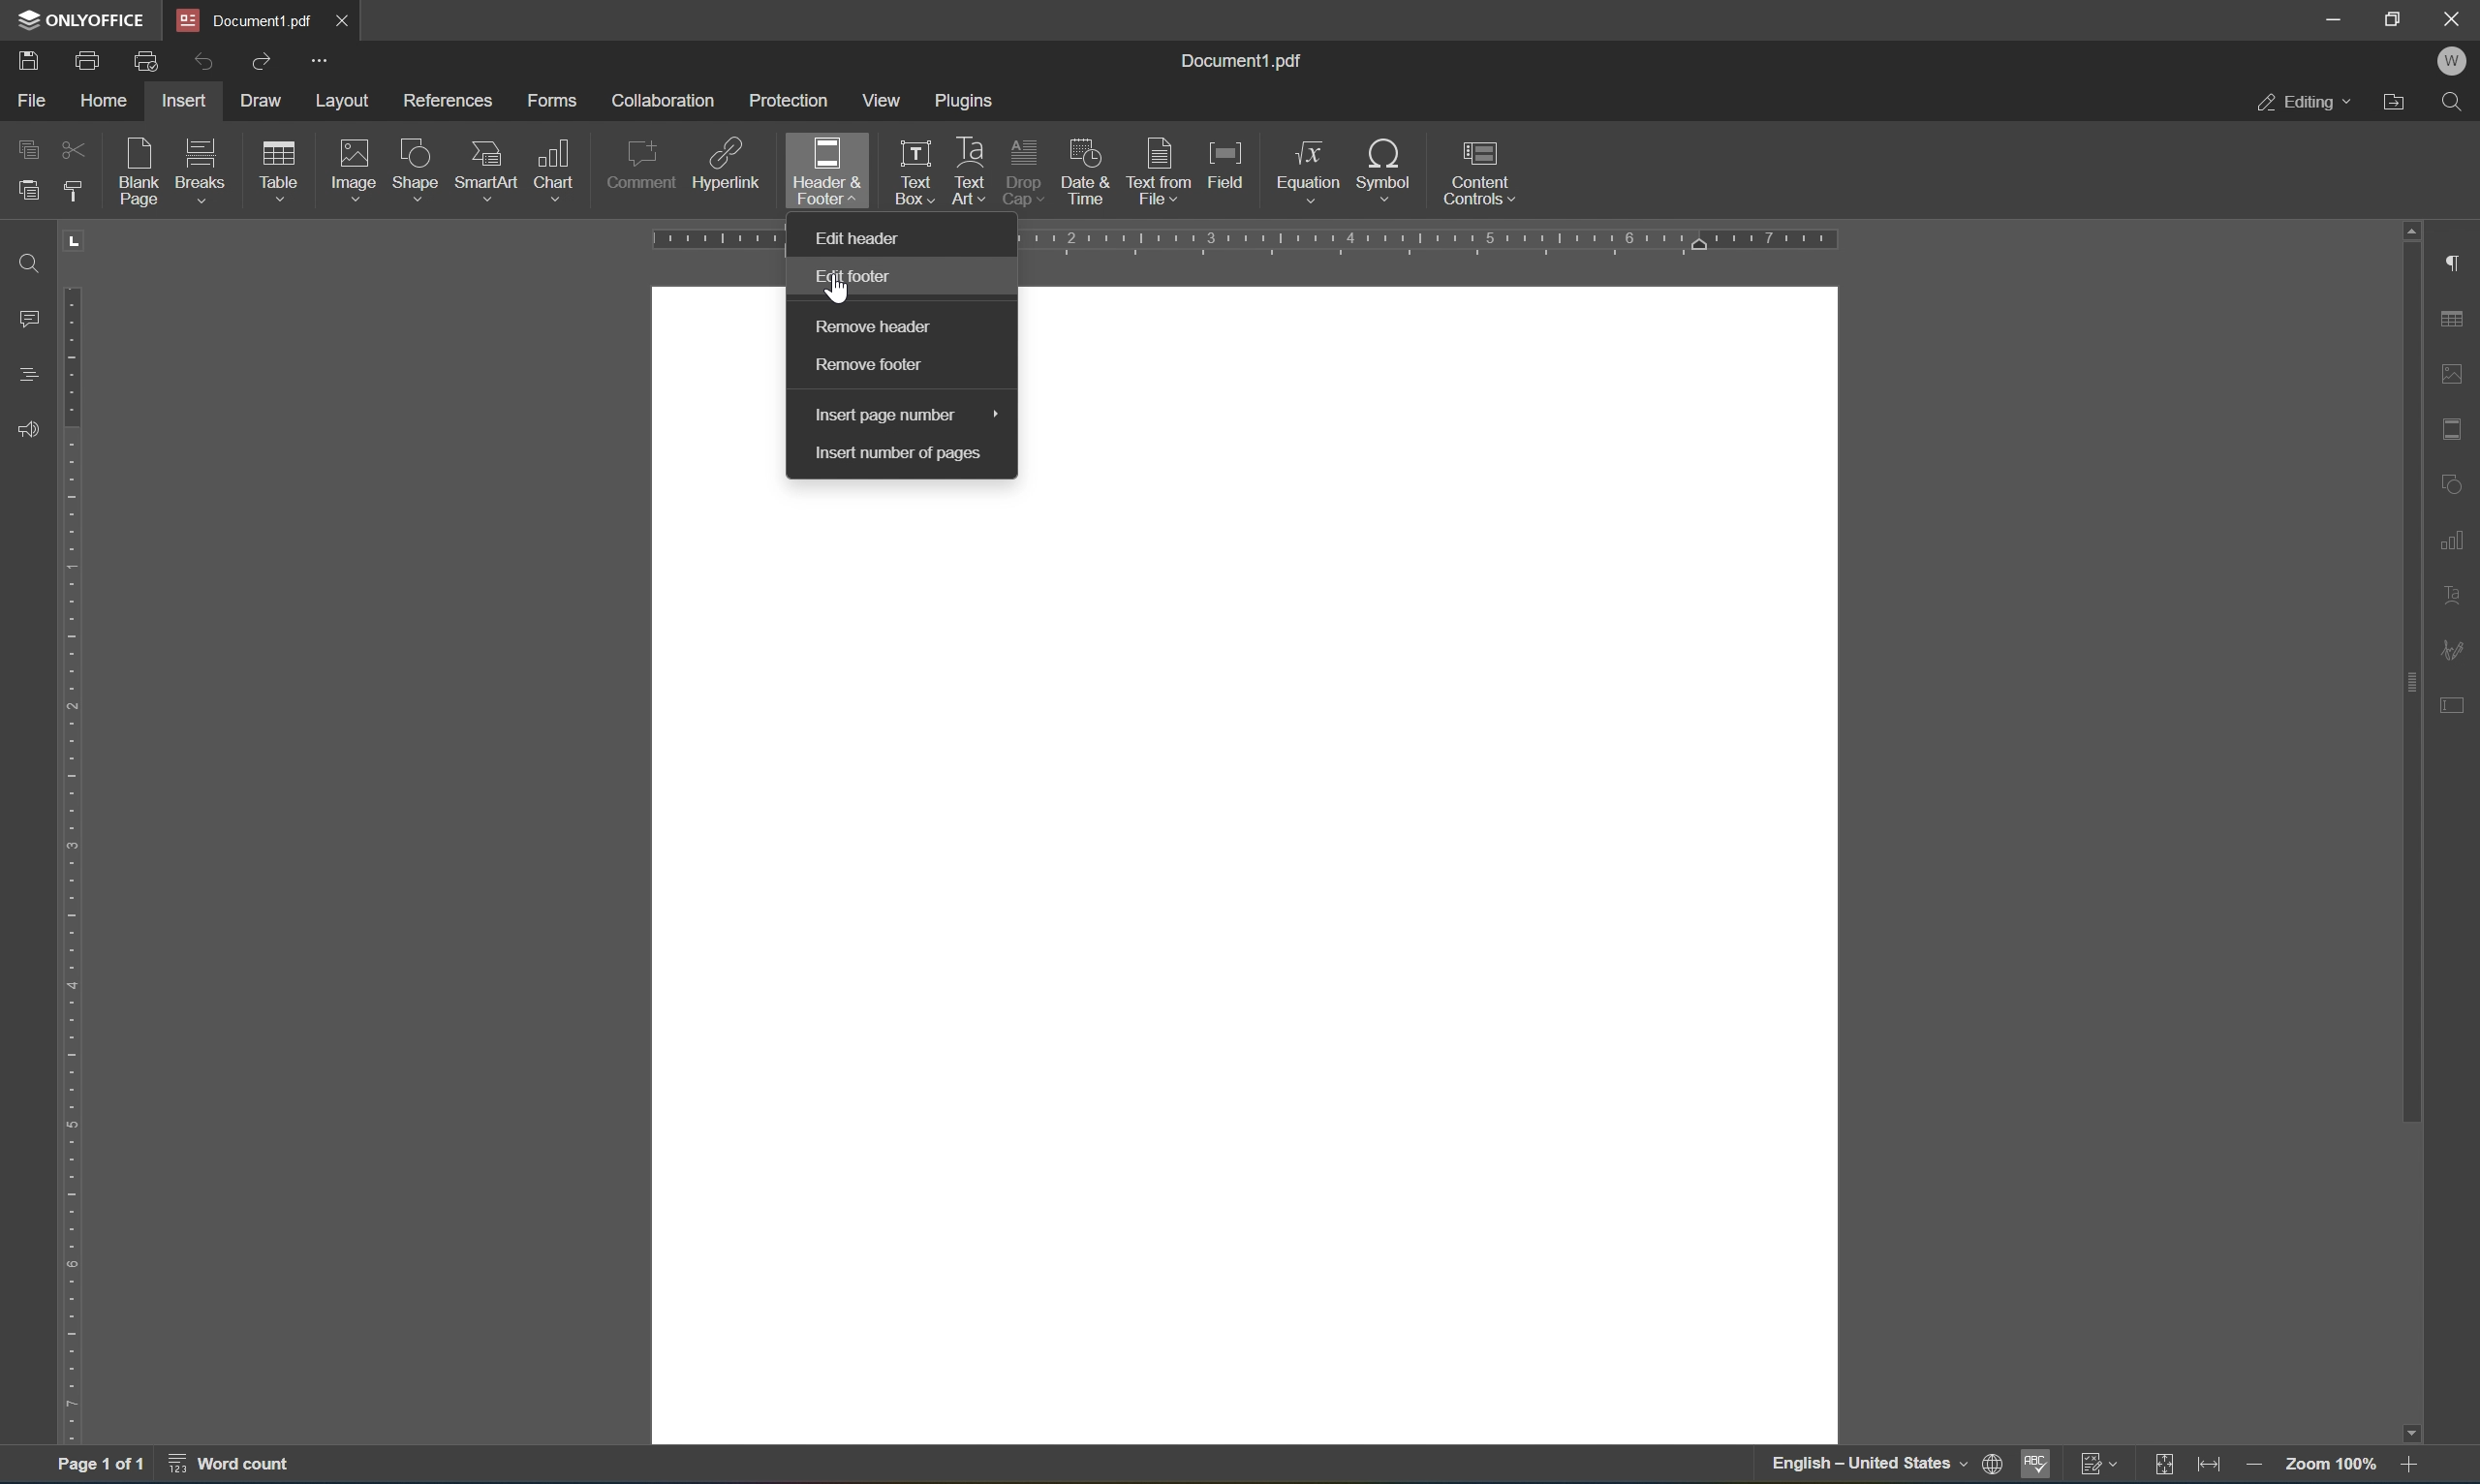 Image resolution: width=2480 pixels, height=1484 pixels. What do you see at coordinates (726, 162) in the screenshot?
I see `hyperlink` at bounding box center [726, 162].